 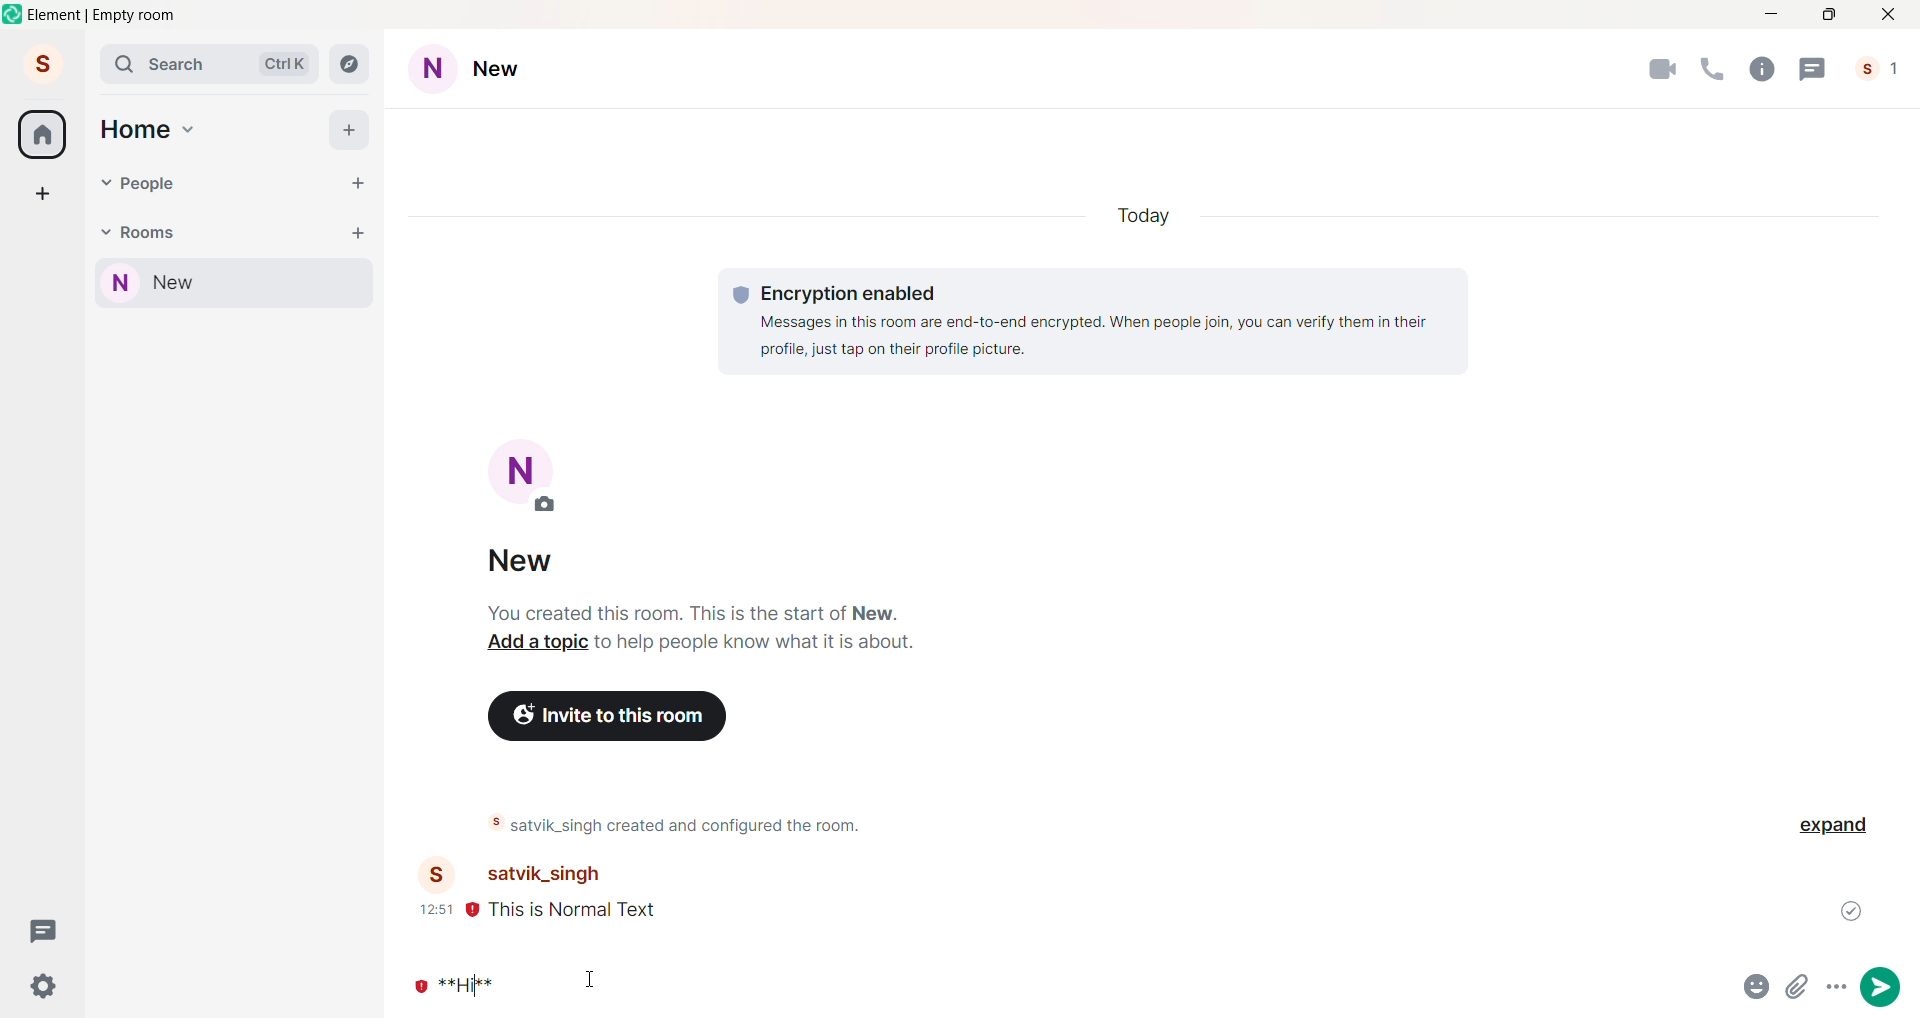 What do you see at coordinates (44, 985) in the screenshot?
I see `Quick Settings` at bounding box center [44, 985].